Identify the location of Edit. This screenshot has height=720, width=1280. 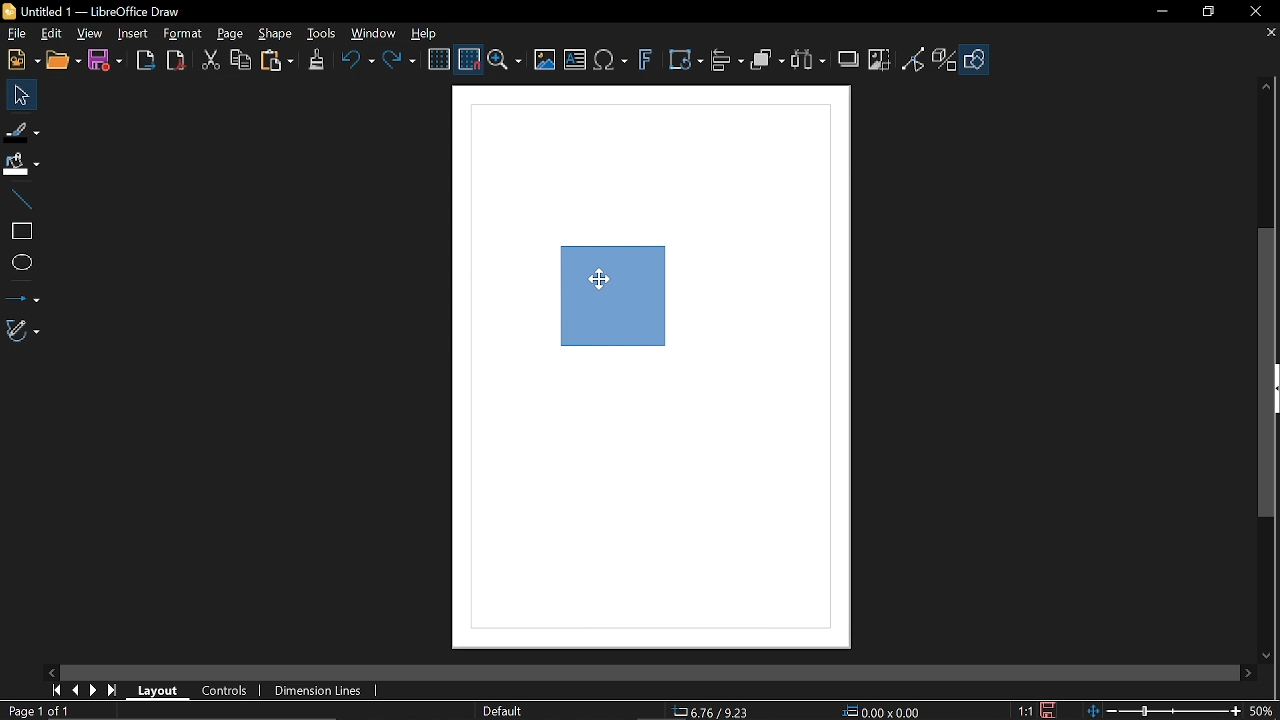
(50, 35).